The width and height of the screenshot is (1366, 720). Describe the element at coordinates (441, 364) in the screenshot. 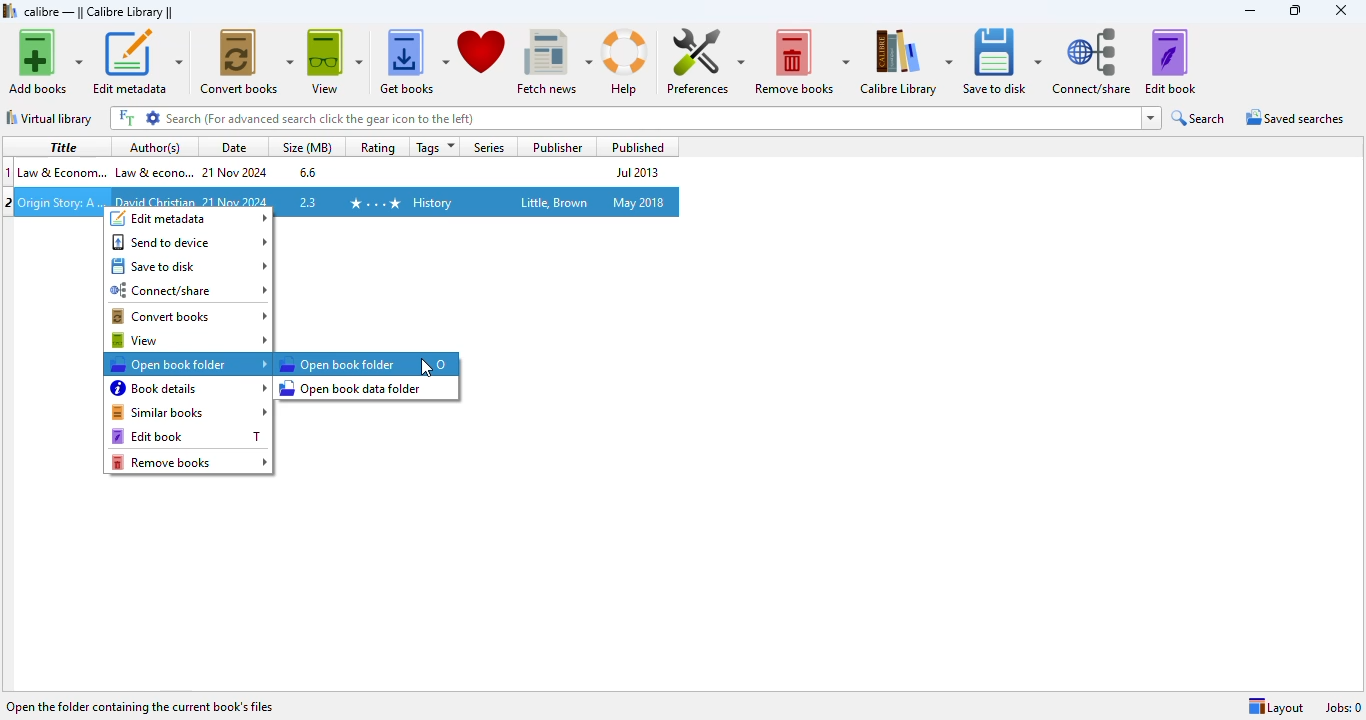

I see `0` at that location.